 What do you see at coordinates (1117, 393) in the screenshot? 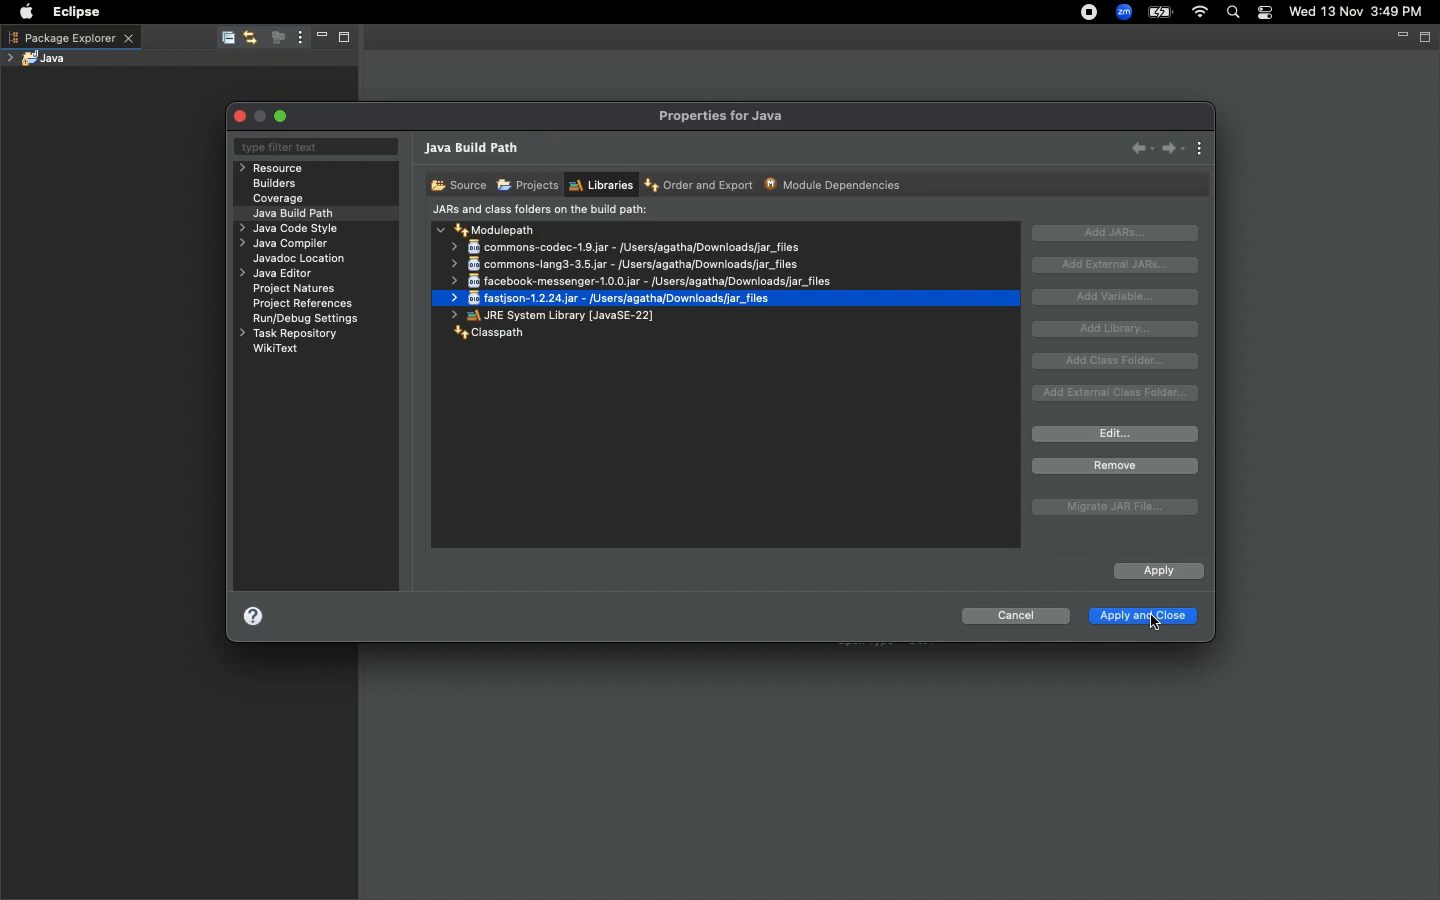
I see `Add external class folder` at bounding box center [1117, 393].